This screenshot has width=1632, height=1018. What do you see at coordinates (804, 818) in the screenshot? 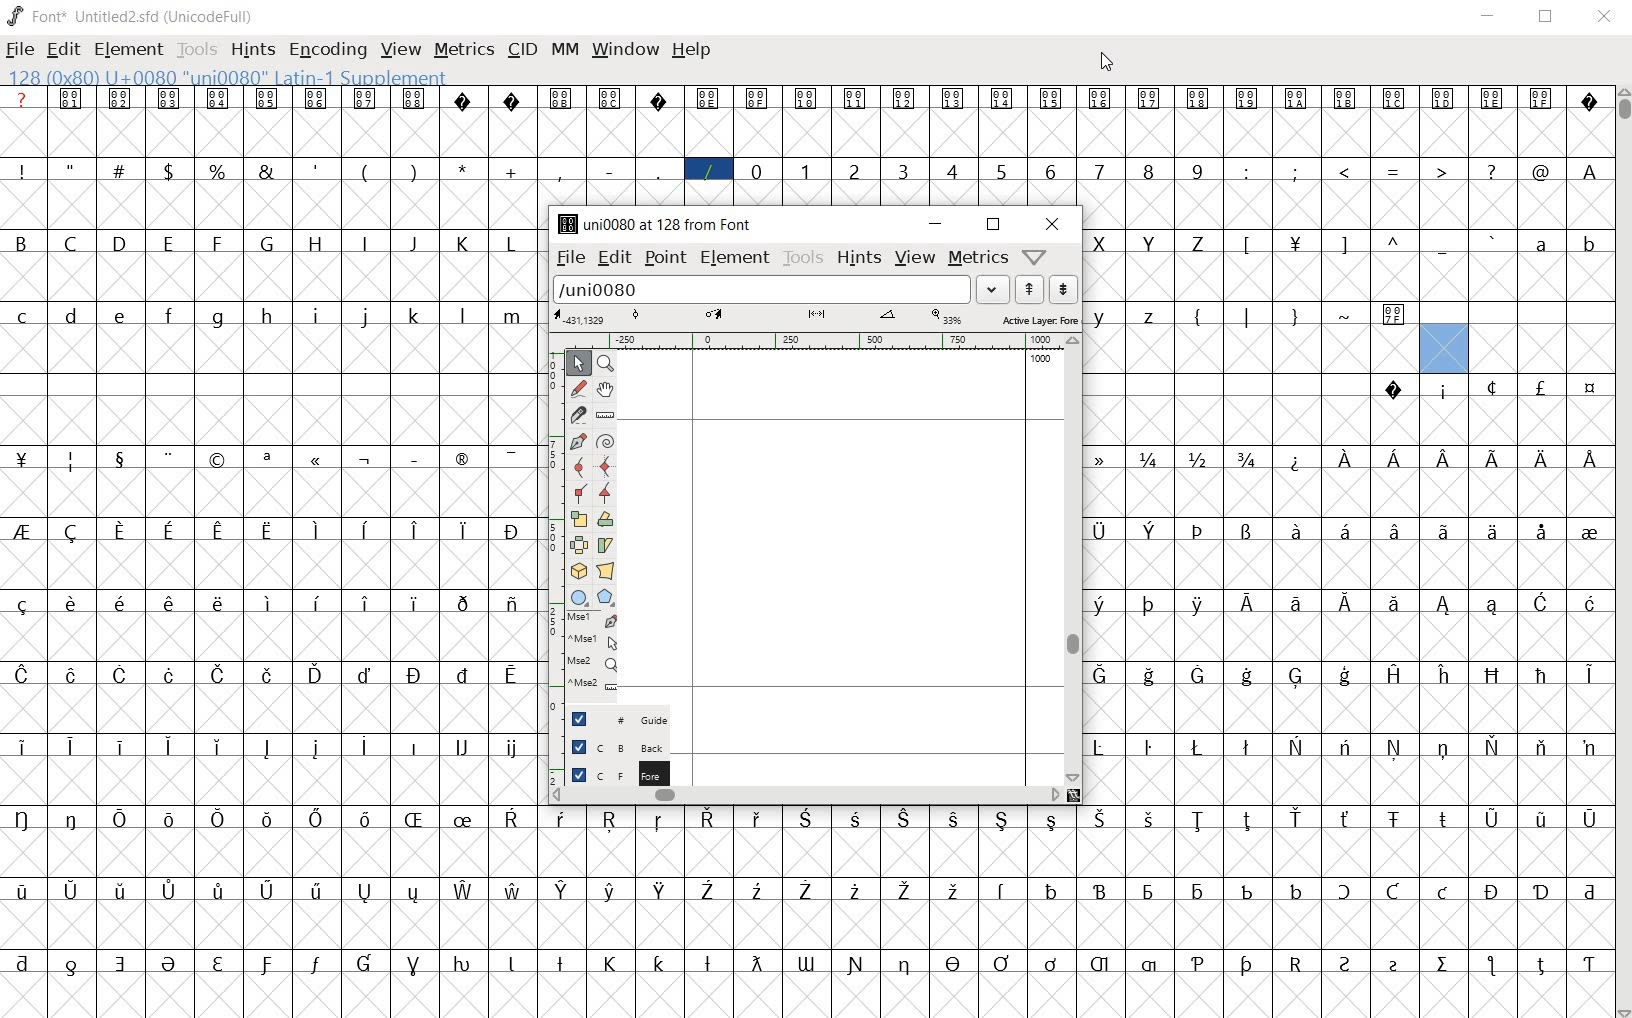
I see `glyph` at bounding box center [804, 818].